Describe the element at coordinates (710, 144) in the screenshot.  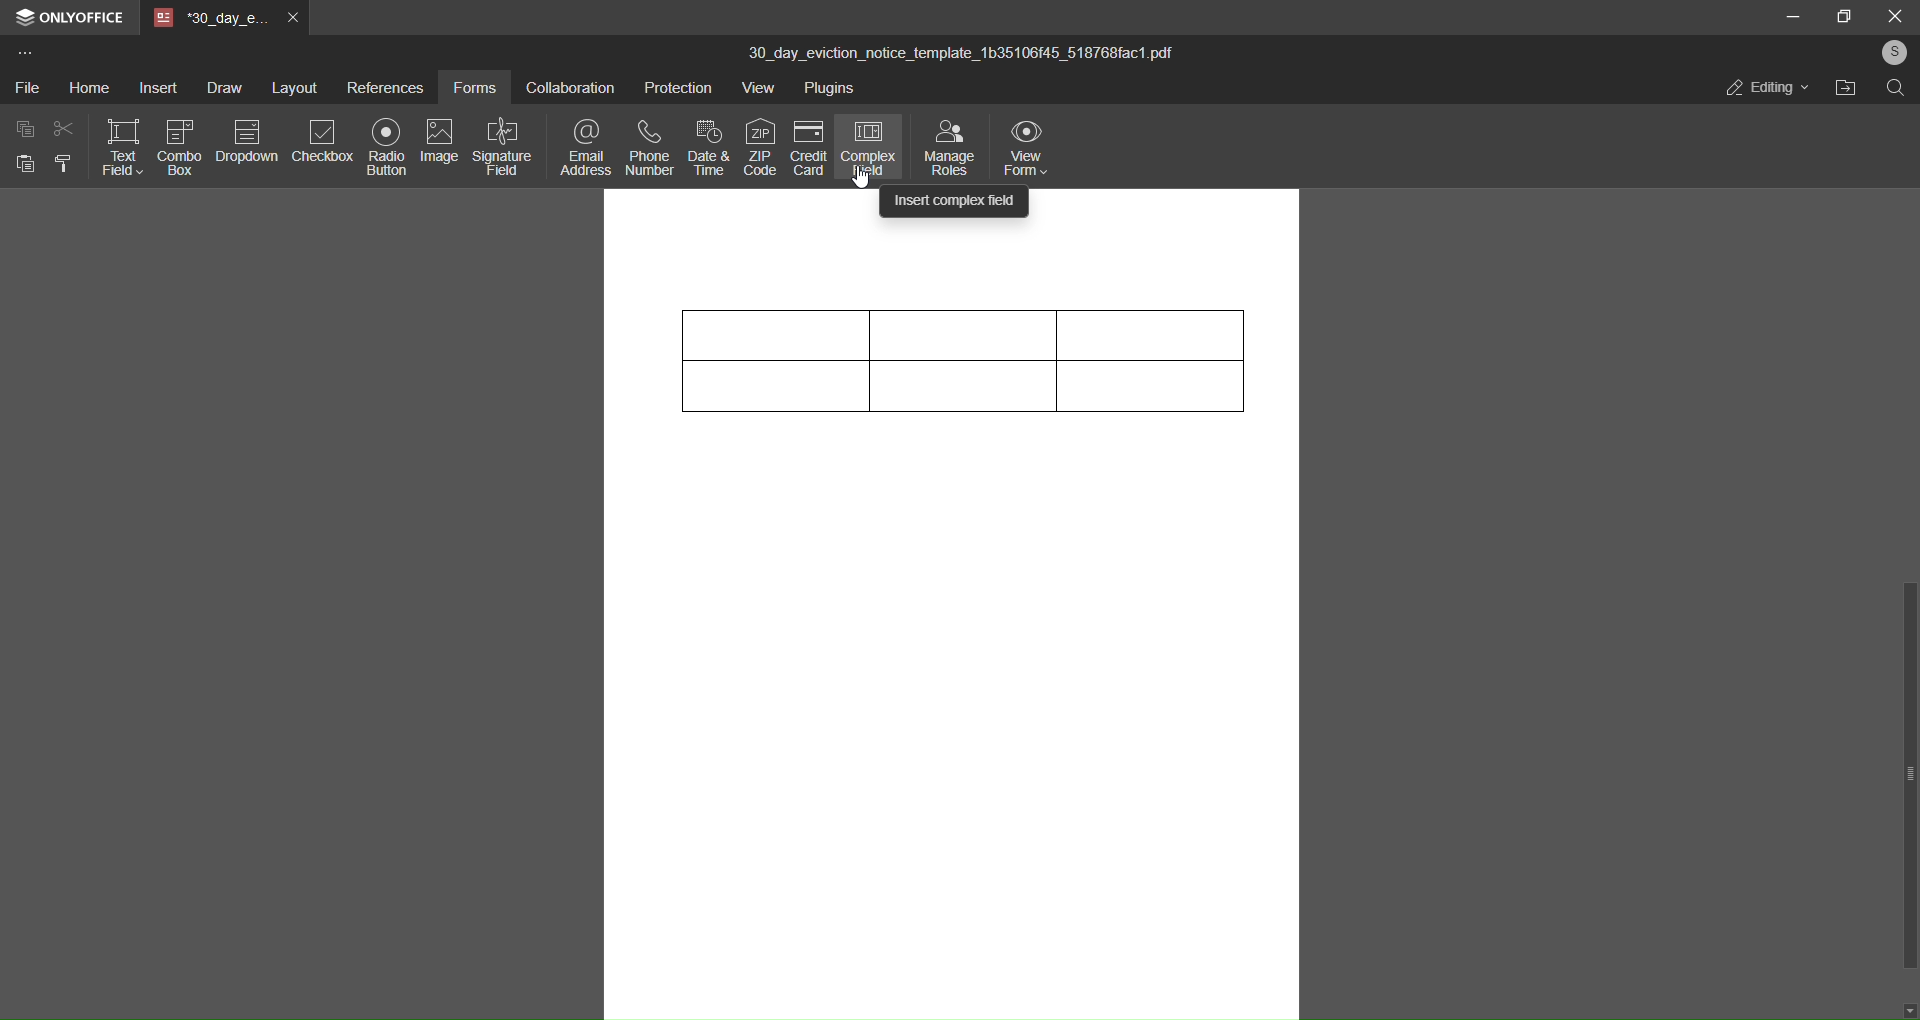
I see `date and time` at that location.